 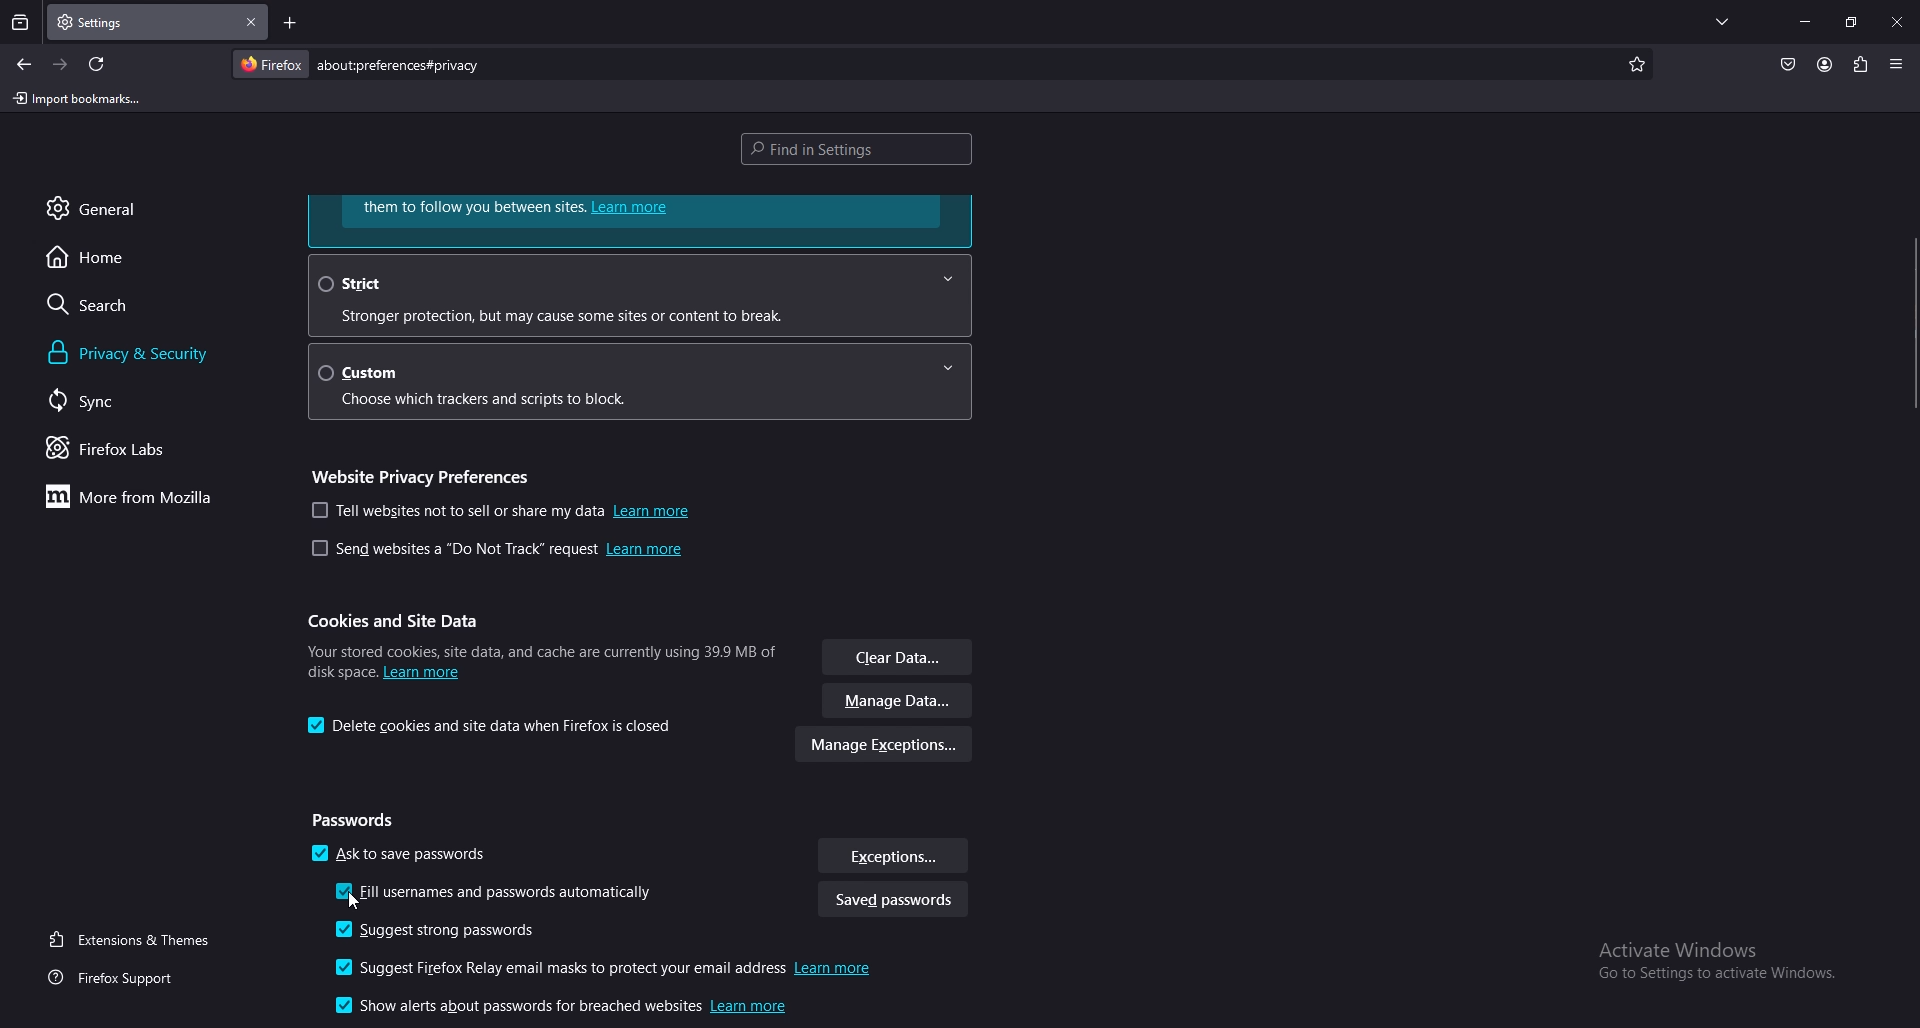 What do you see at coordinates (404, 65) in the screenshot?
I see `search bar` at bounding box center [404, 65].